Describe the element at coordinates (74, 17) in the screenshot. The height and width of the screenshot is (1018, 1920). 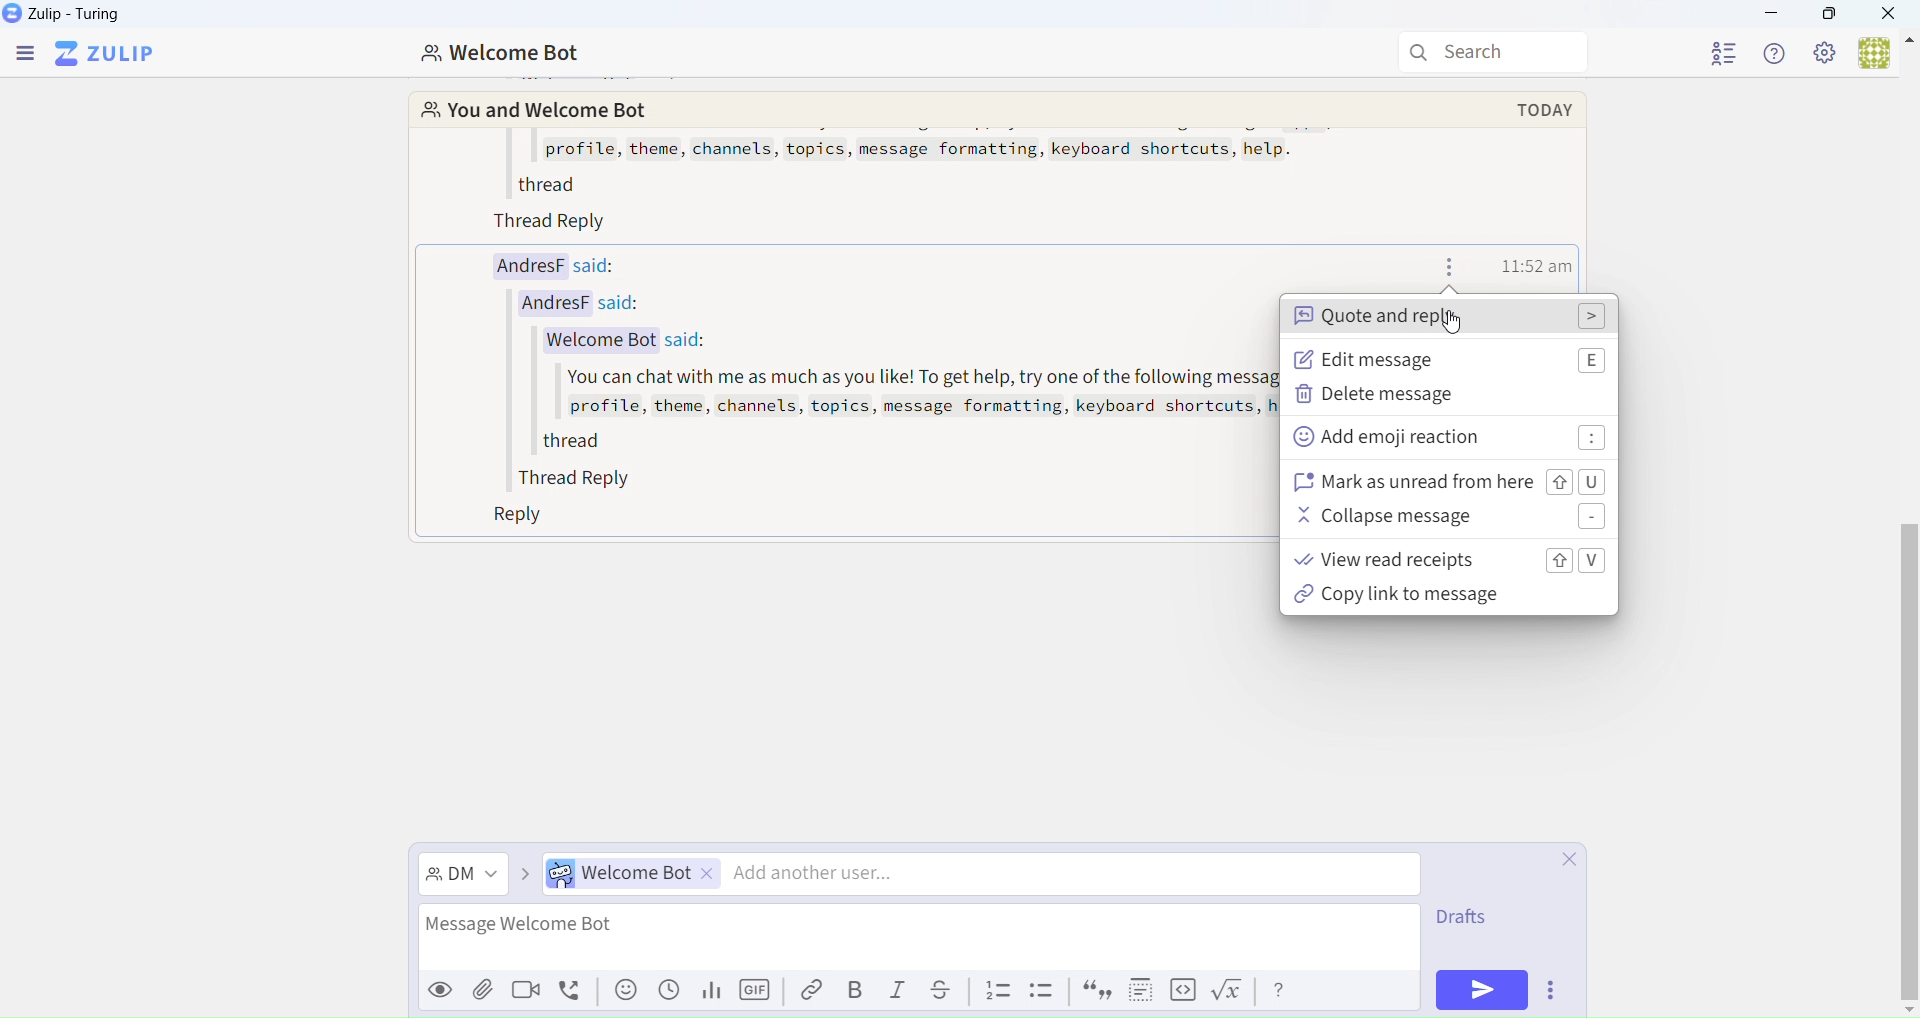
I see `Zulip` at that location.